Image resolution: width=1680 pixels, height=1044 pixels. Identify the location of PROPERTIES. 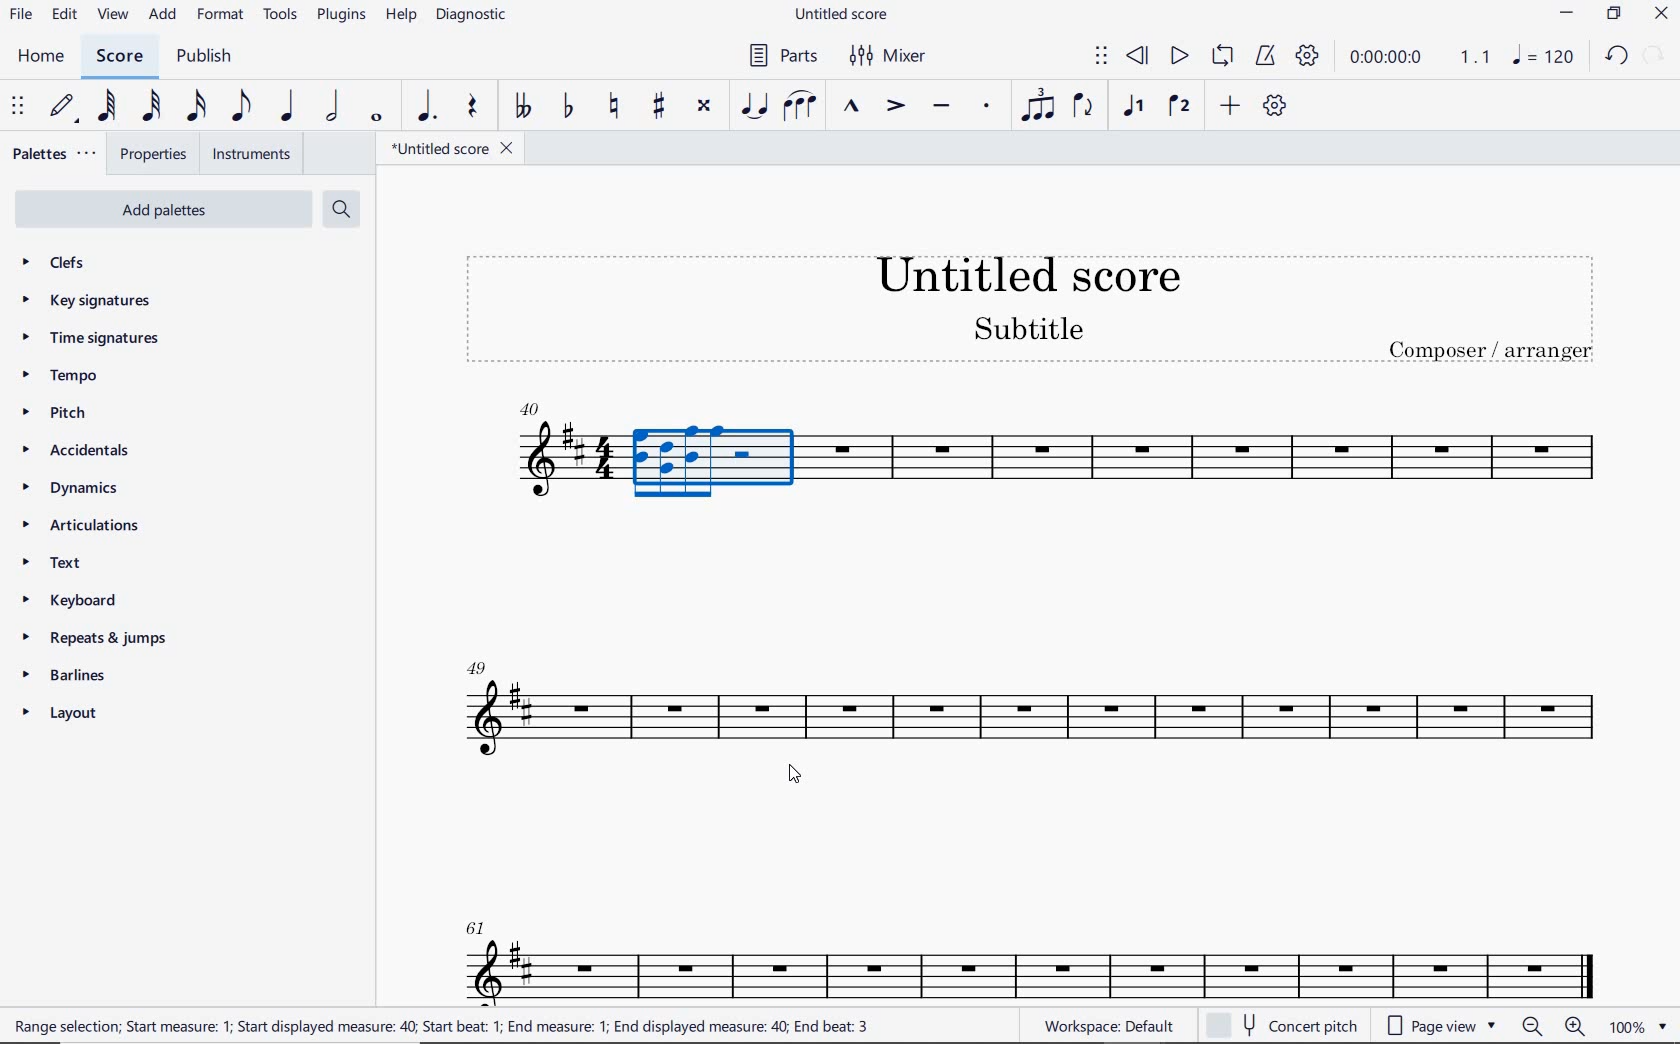
(152, 157).